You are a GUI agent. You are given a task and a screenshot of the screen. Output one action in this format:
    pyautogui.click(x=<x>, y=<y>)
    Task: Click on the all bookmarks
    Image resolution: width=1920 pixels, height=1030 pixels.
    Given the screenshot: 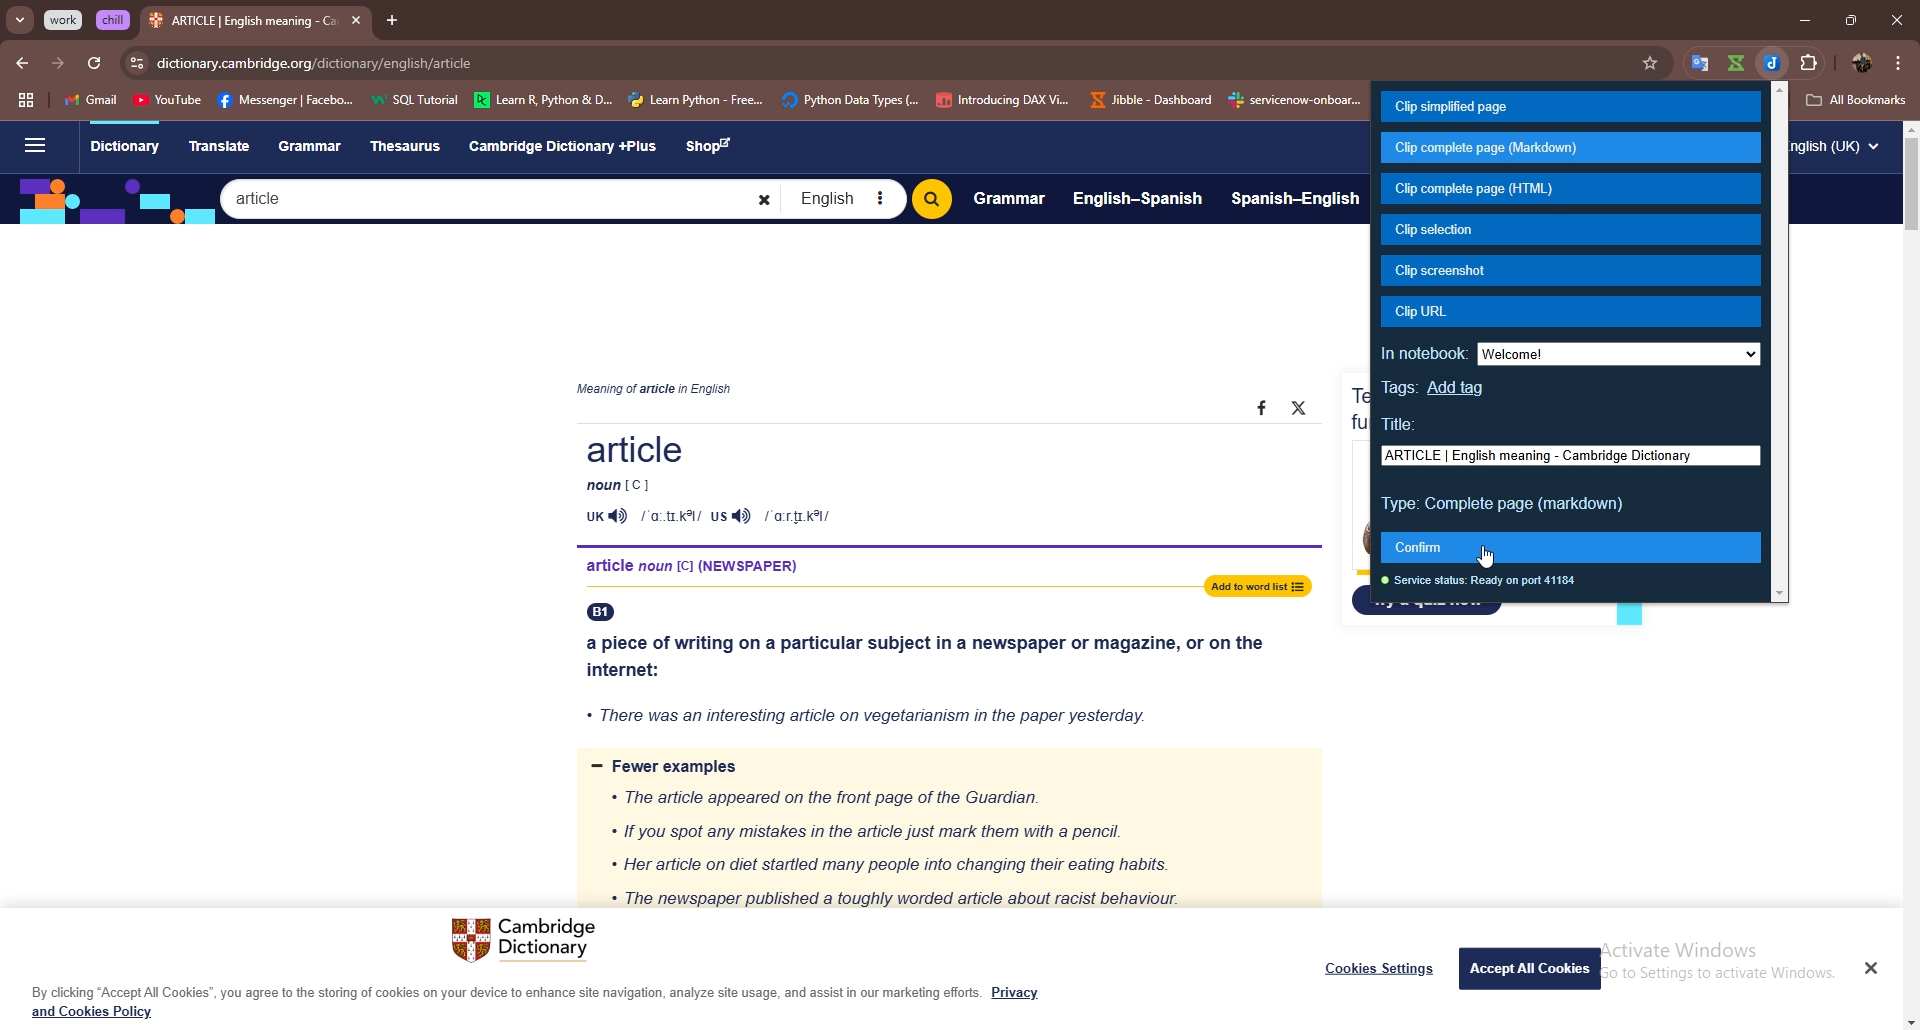 What is the action you would take?
    pyautogui.click(x=1857, y=100)
    